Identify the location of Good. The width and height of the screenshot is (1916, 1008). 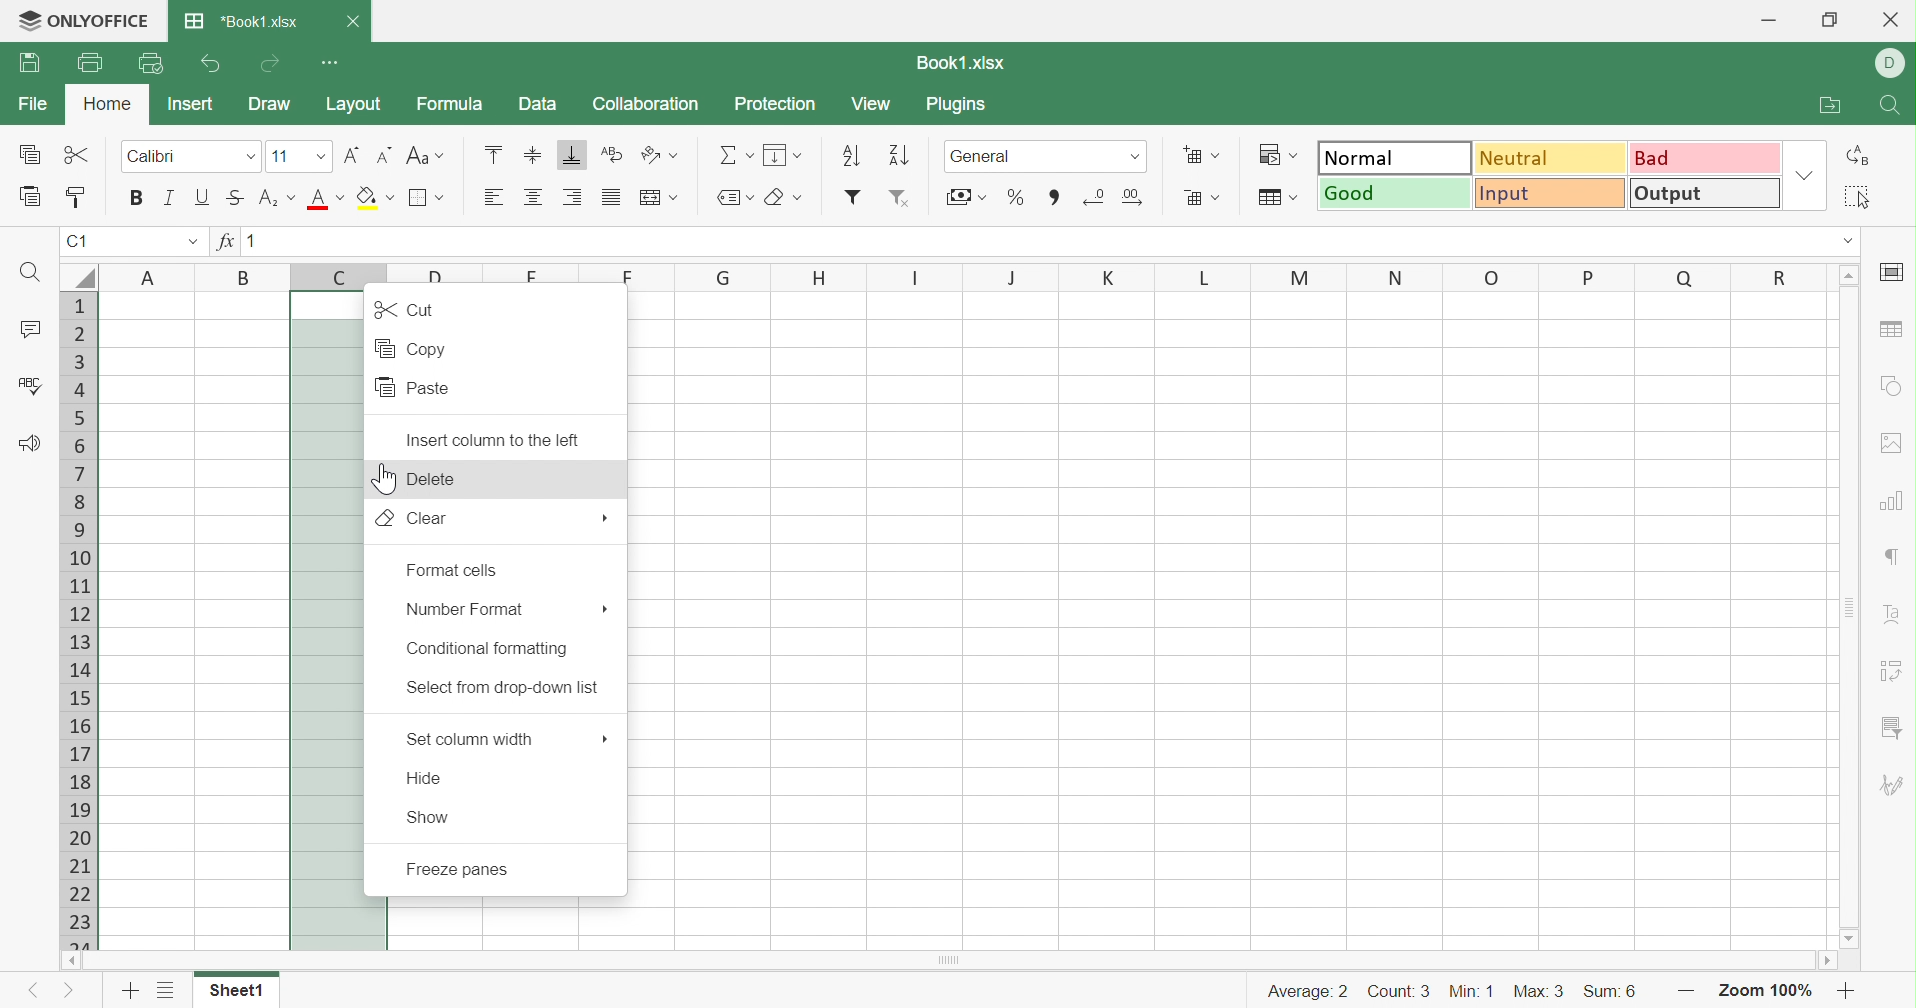
(1396, 194).